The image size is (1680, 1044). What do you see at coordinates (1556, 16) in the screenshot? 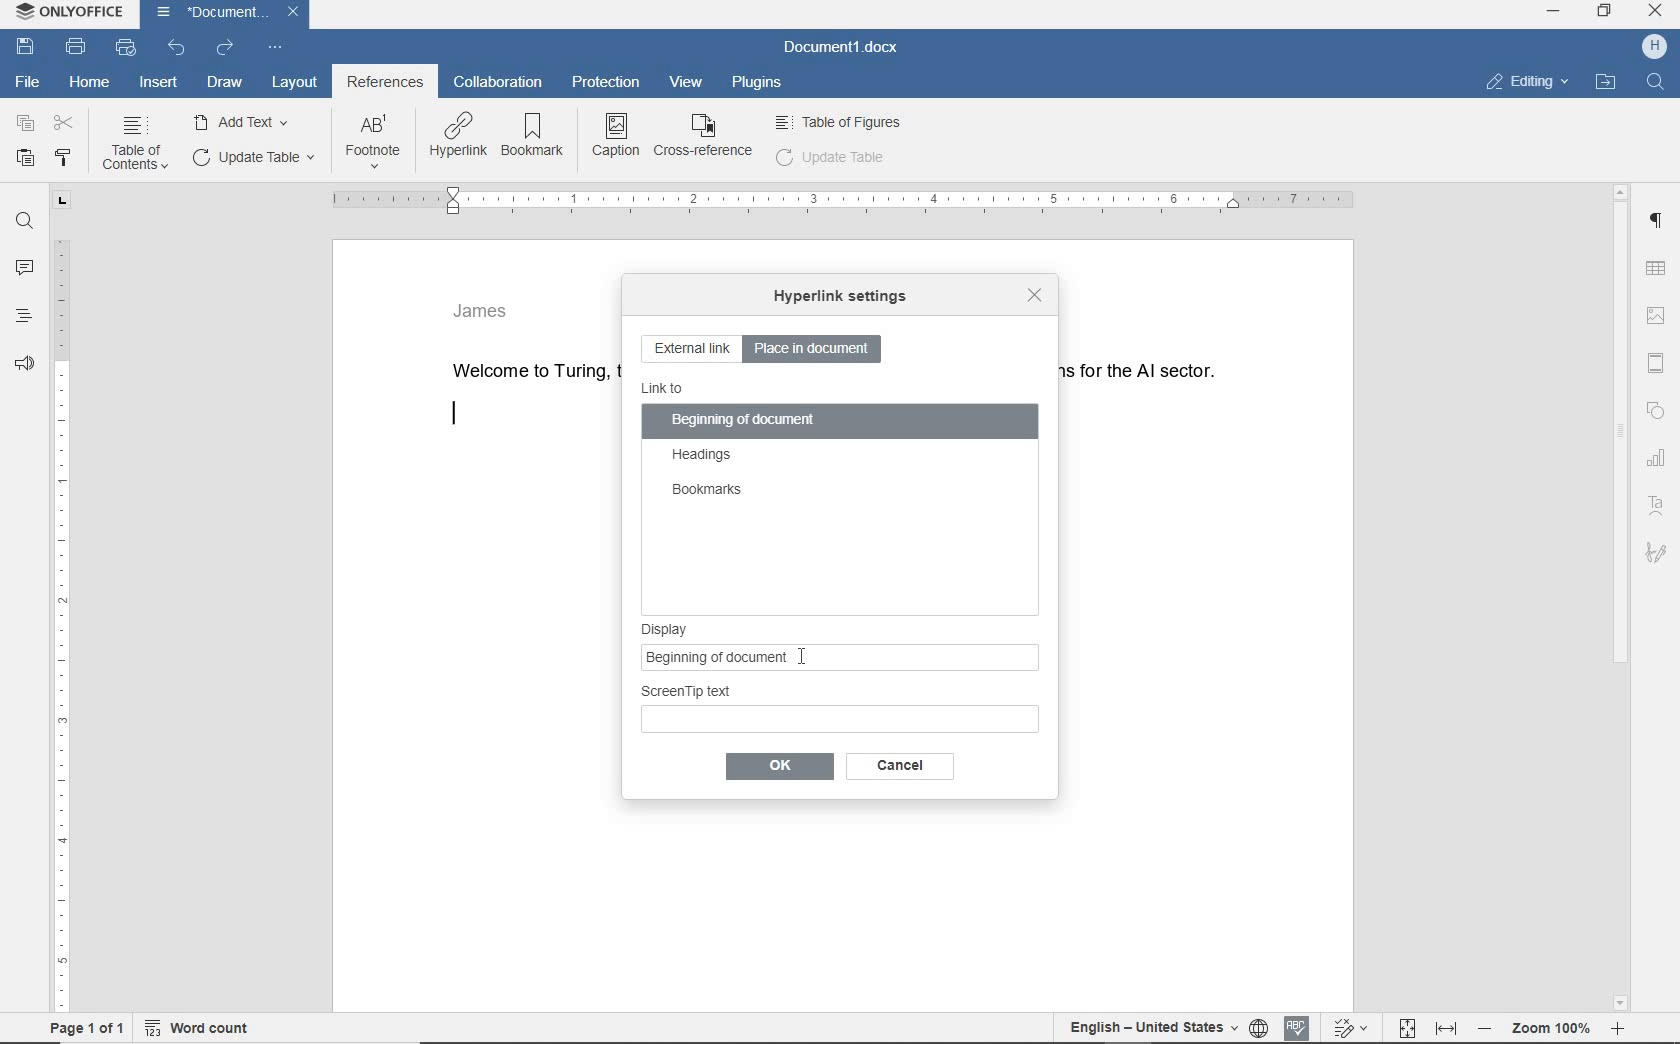
I see `Minimize` at bounding box center [1556, 16].